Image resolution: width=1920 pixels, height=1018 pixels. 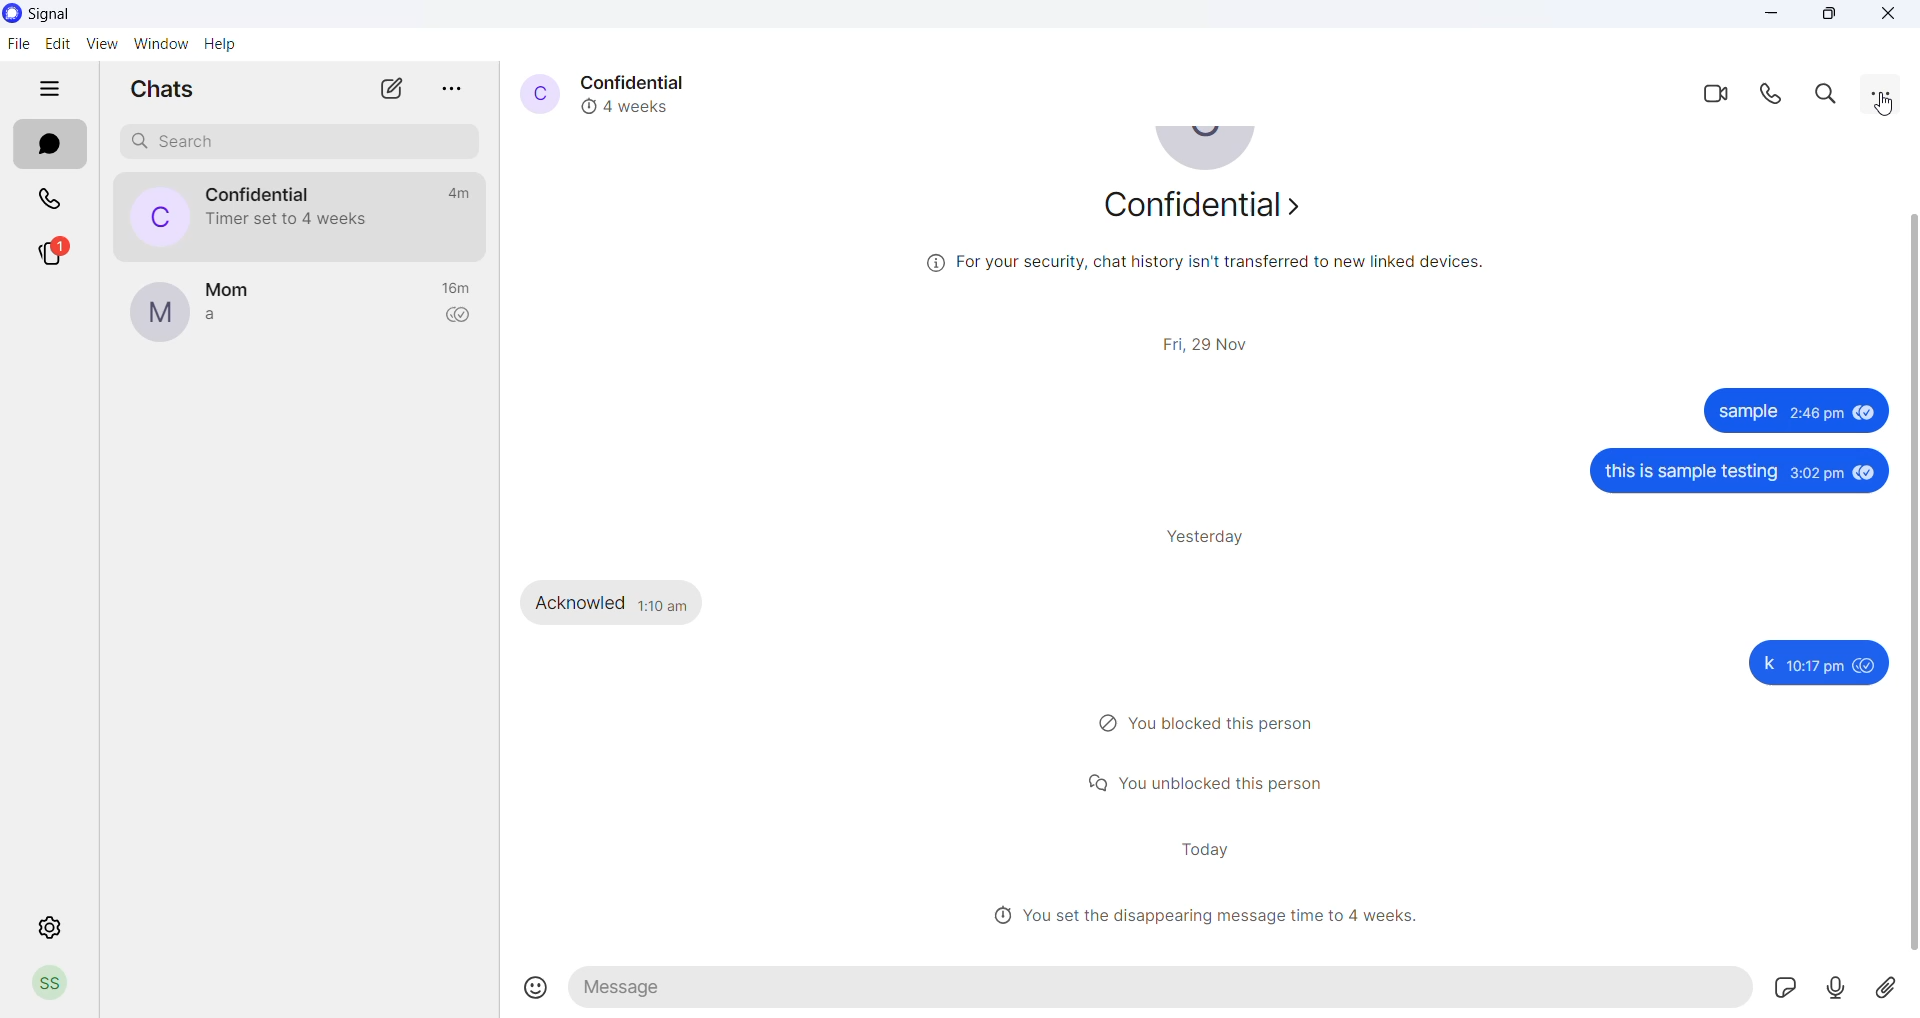 I want to click on calls, so click(x=1777, y=94).